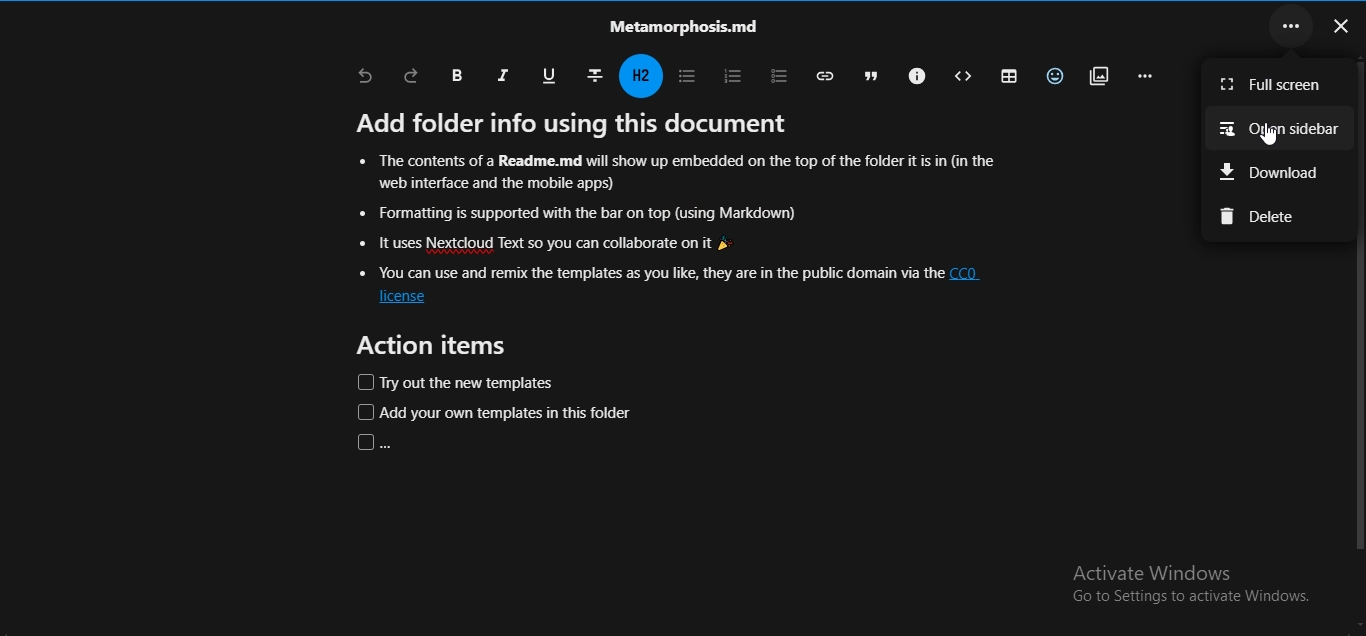  Describe the element at coordinates (1270, 170) in the screenshot. I see `download` at that location.